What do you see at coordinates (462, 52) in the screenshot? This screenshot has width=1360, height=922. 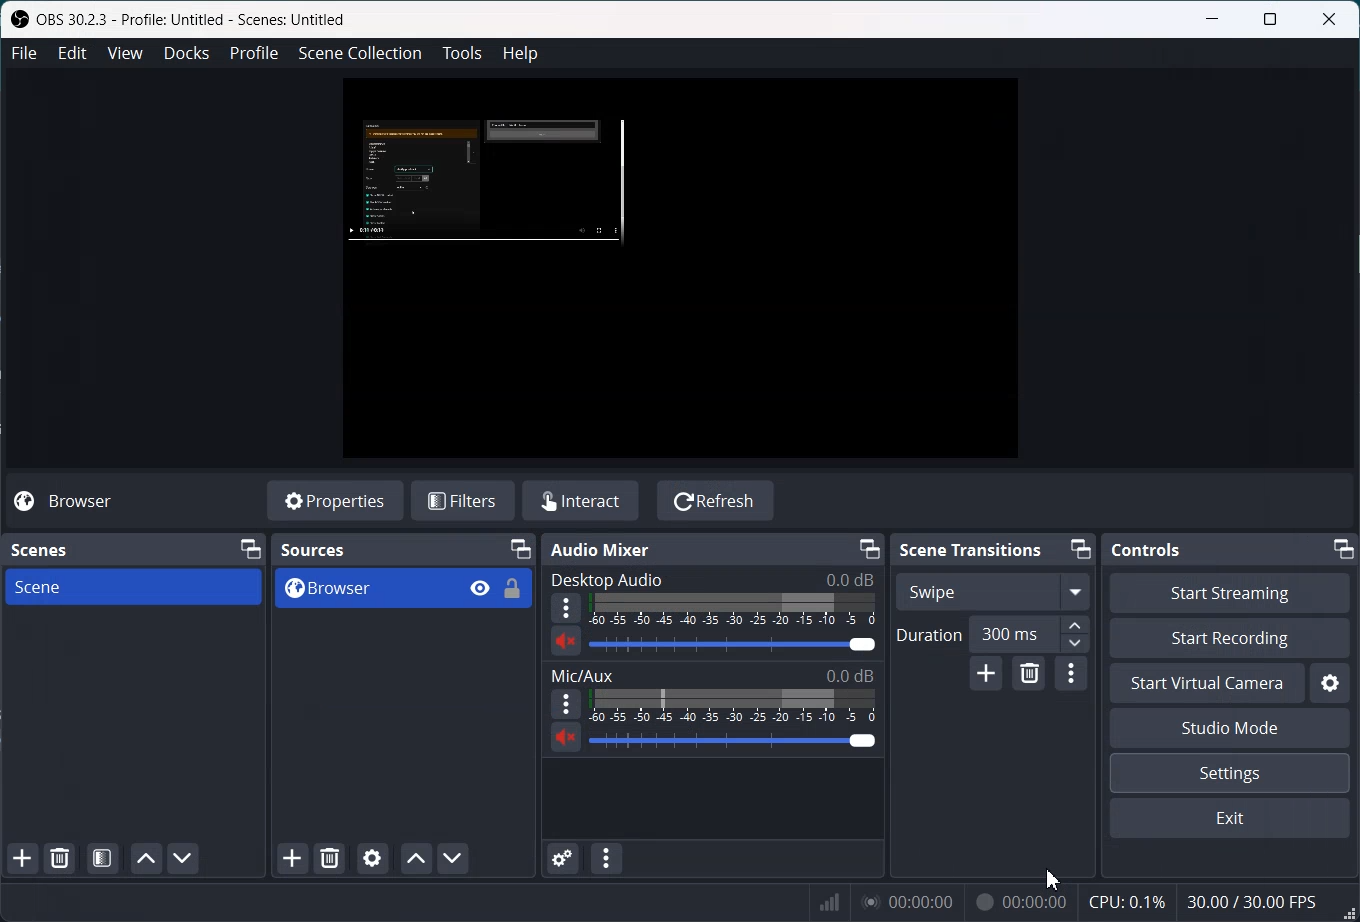 I see `Tools` at bounding box center [462, 52].